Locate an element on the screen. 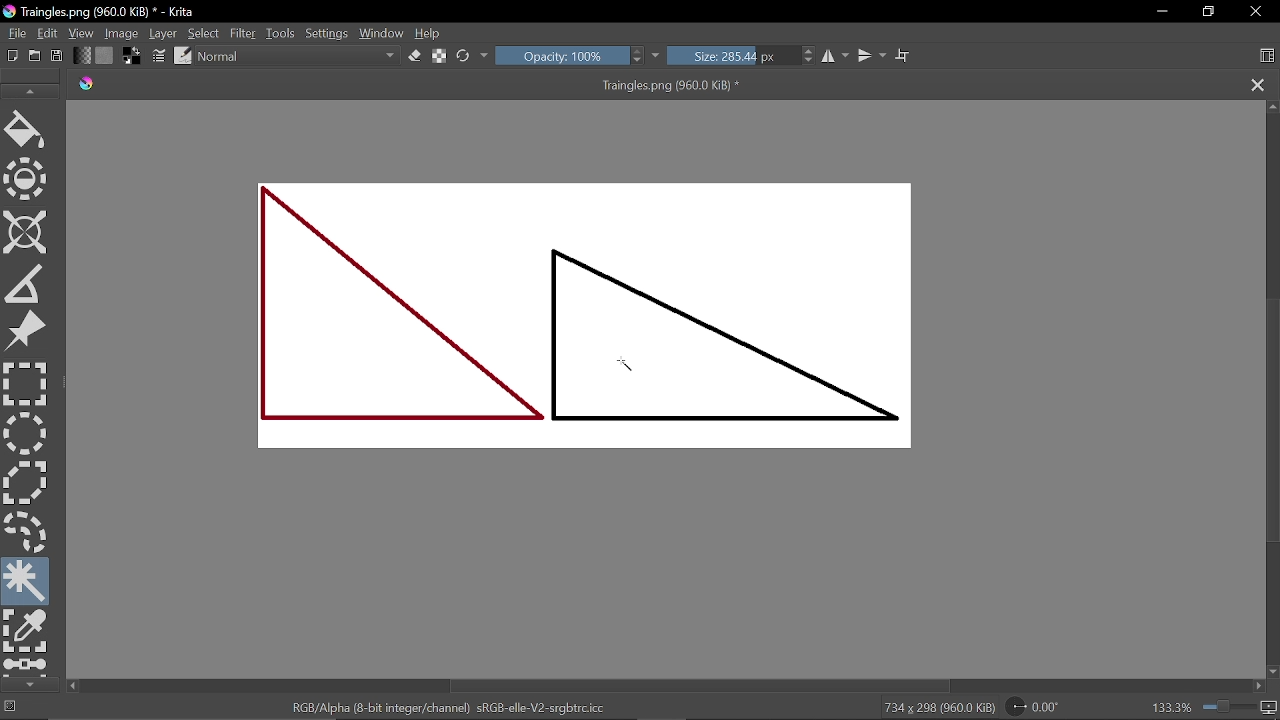 The width and height of the screenshot is (1280, 720). Edit is located at coordinates (48, 34).